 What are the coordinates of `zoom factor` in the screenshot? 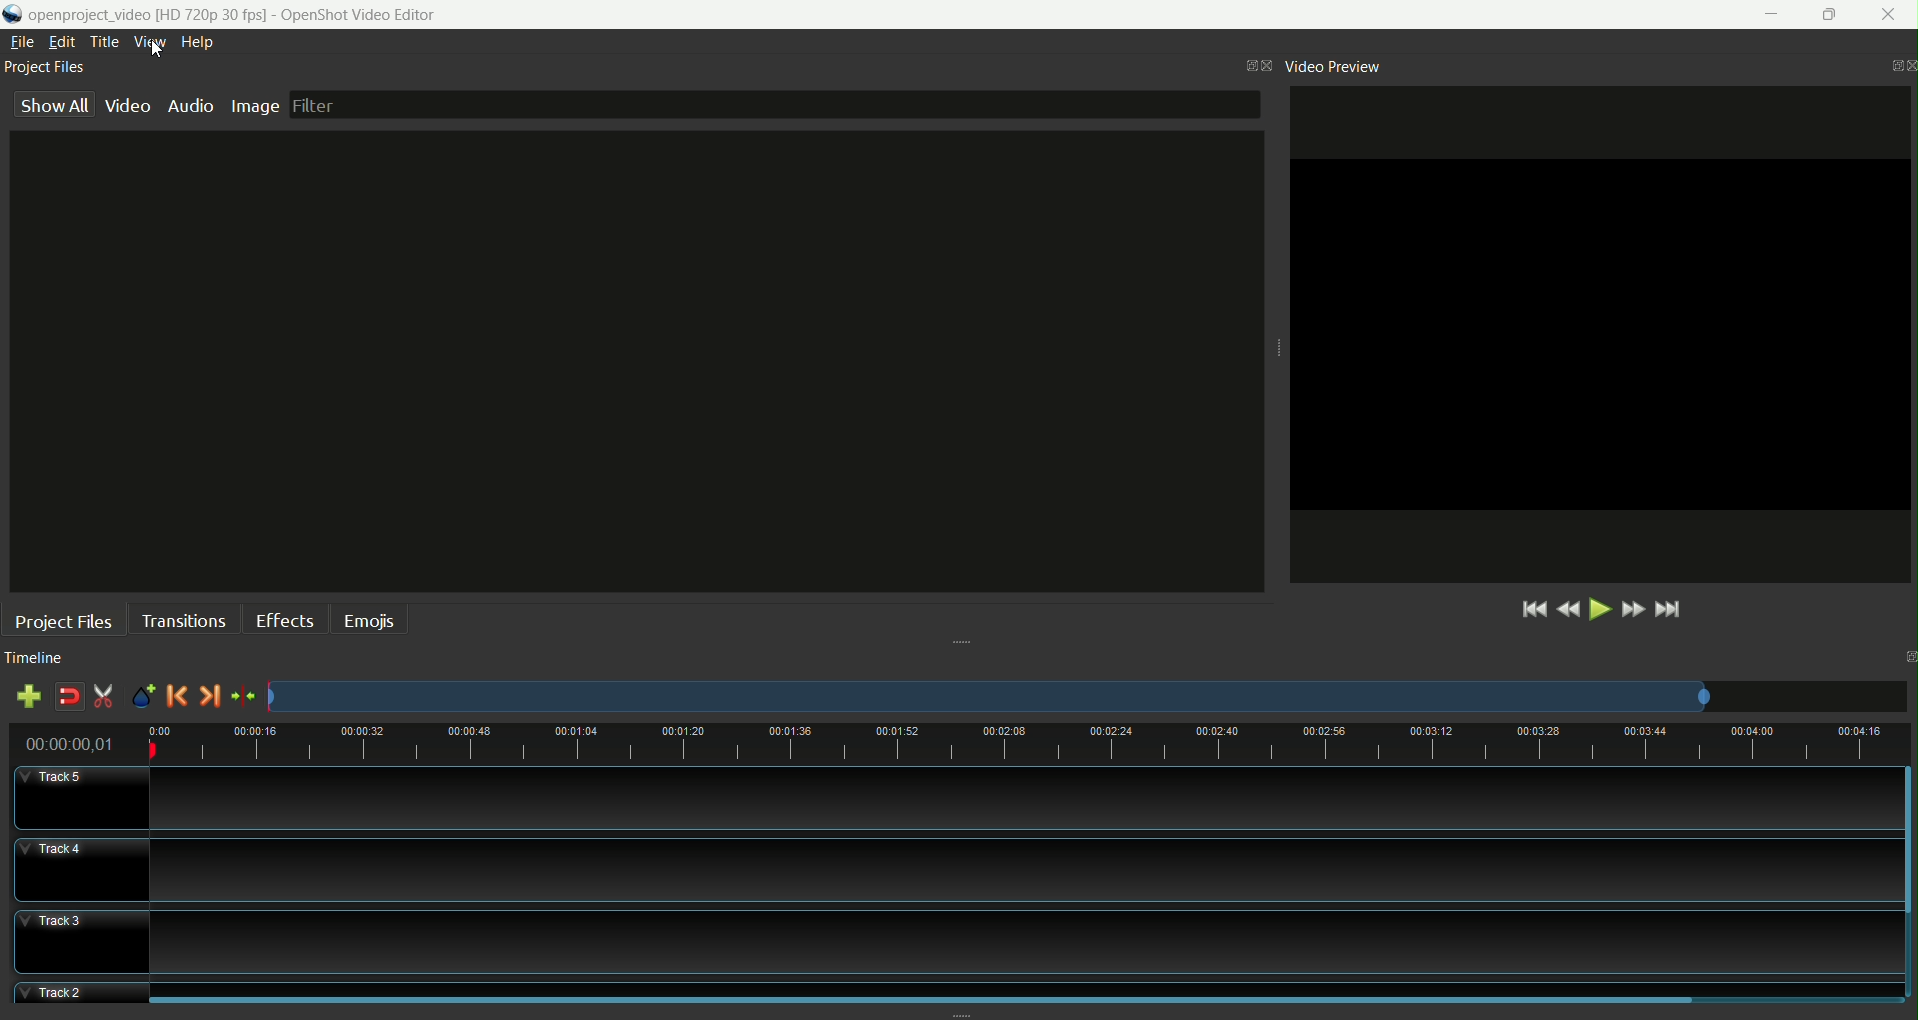 It's located at (1088, 696).